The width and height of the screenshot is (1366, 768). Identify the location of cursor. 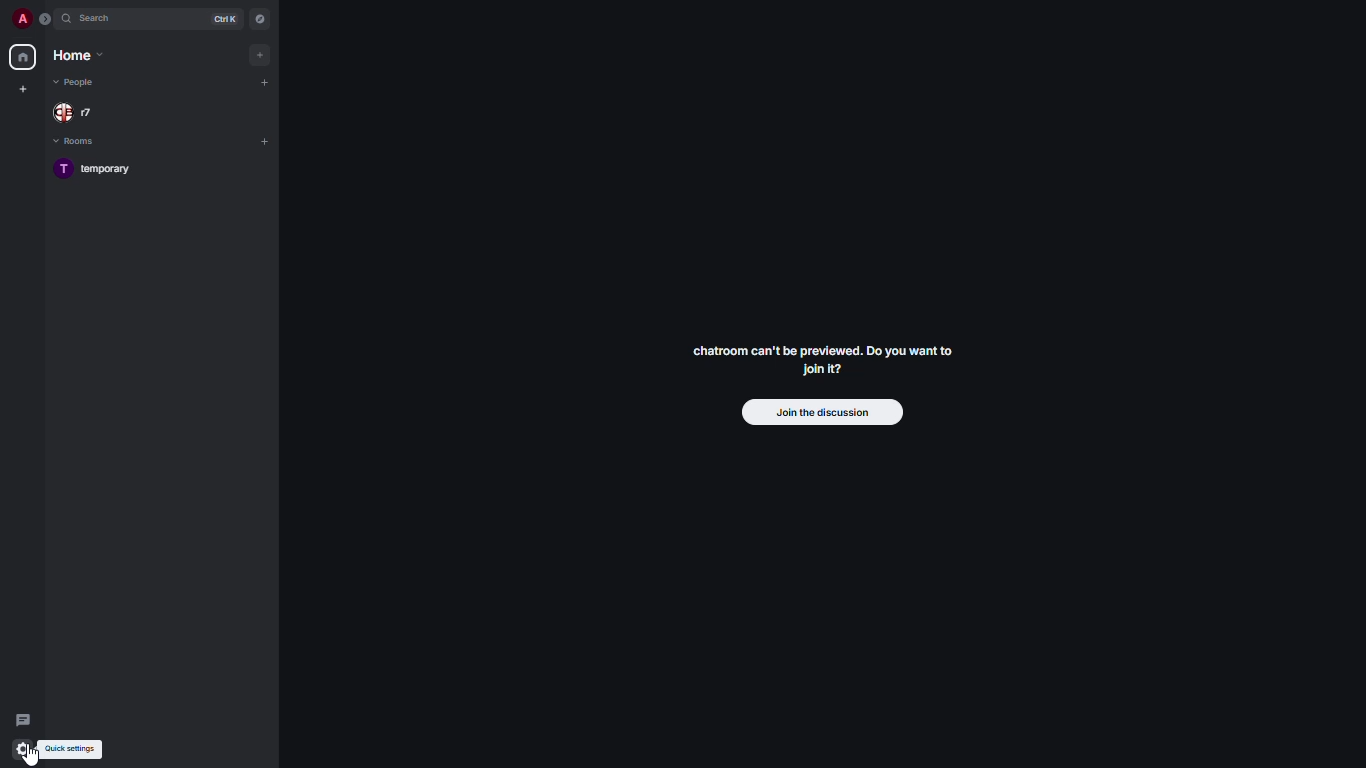
(34, 753).